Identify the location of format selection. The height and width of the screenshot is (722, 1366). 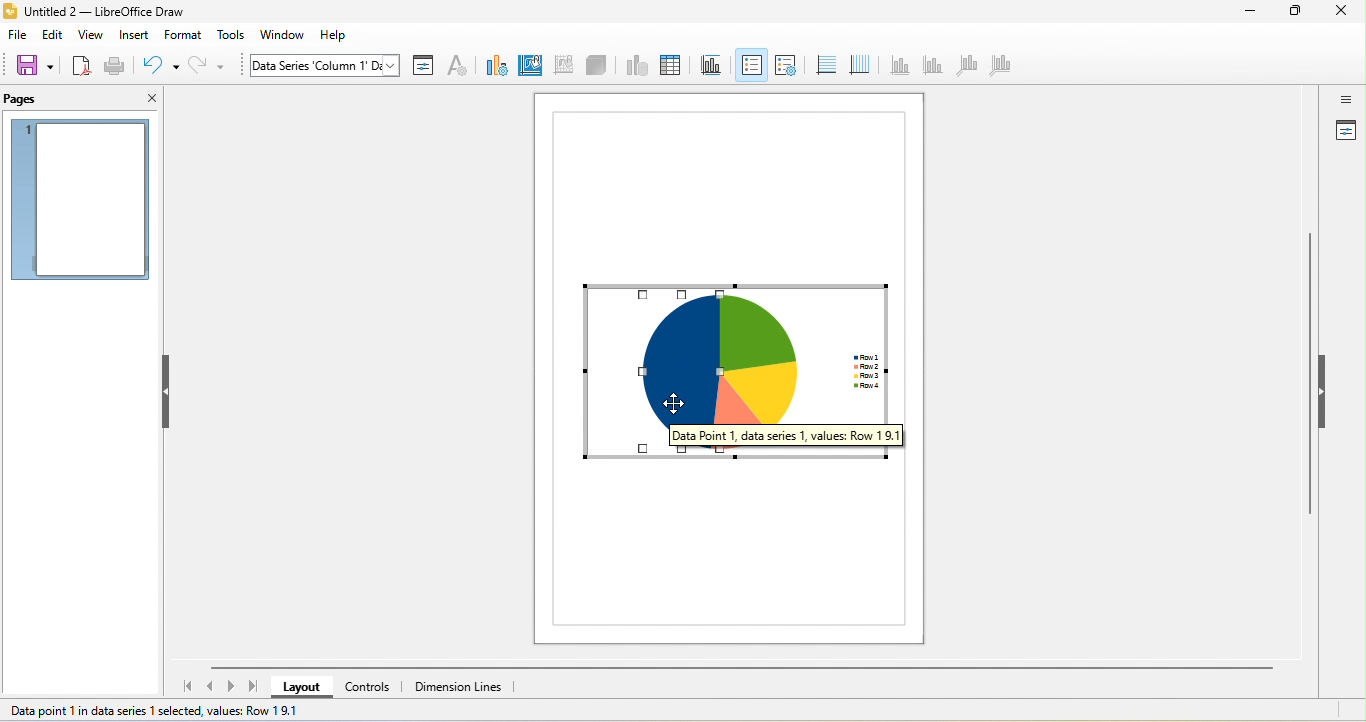
(423, 65).